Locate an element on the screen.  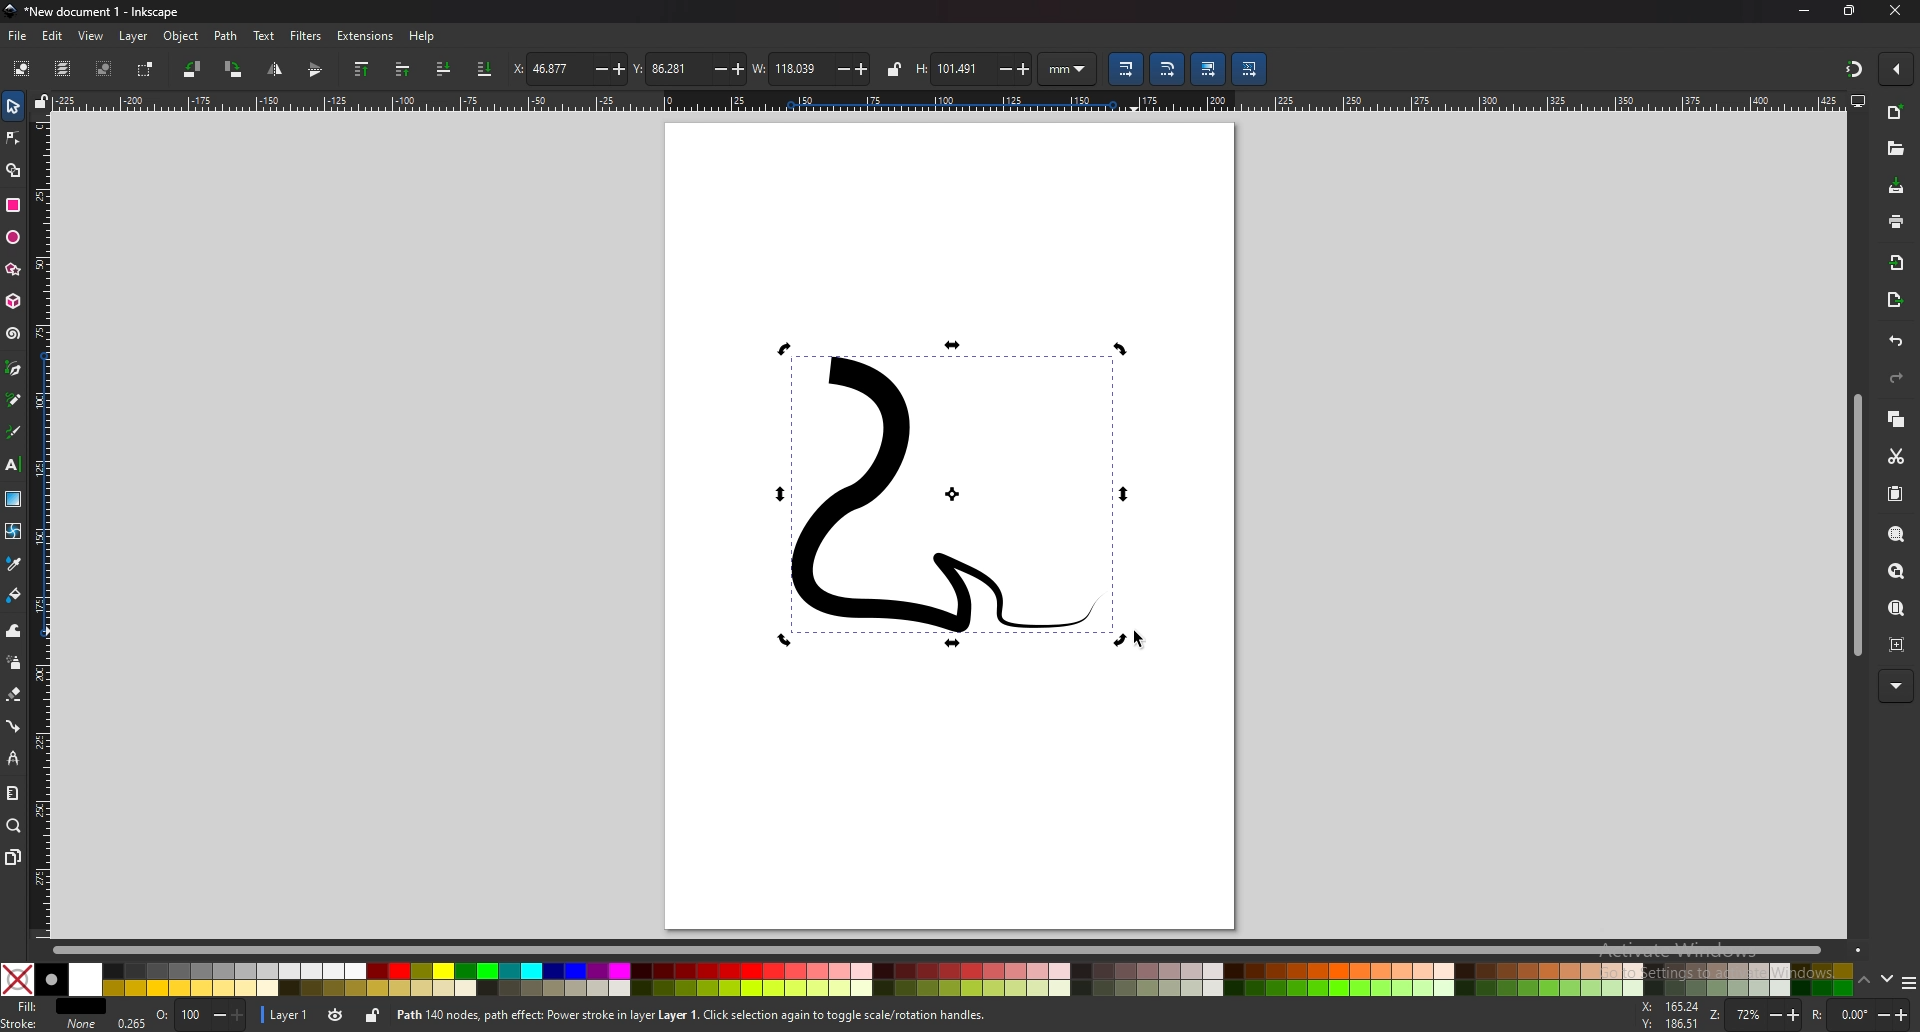
horizontal ruler is located at coordinates (952, 101).